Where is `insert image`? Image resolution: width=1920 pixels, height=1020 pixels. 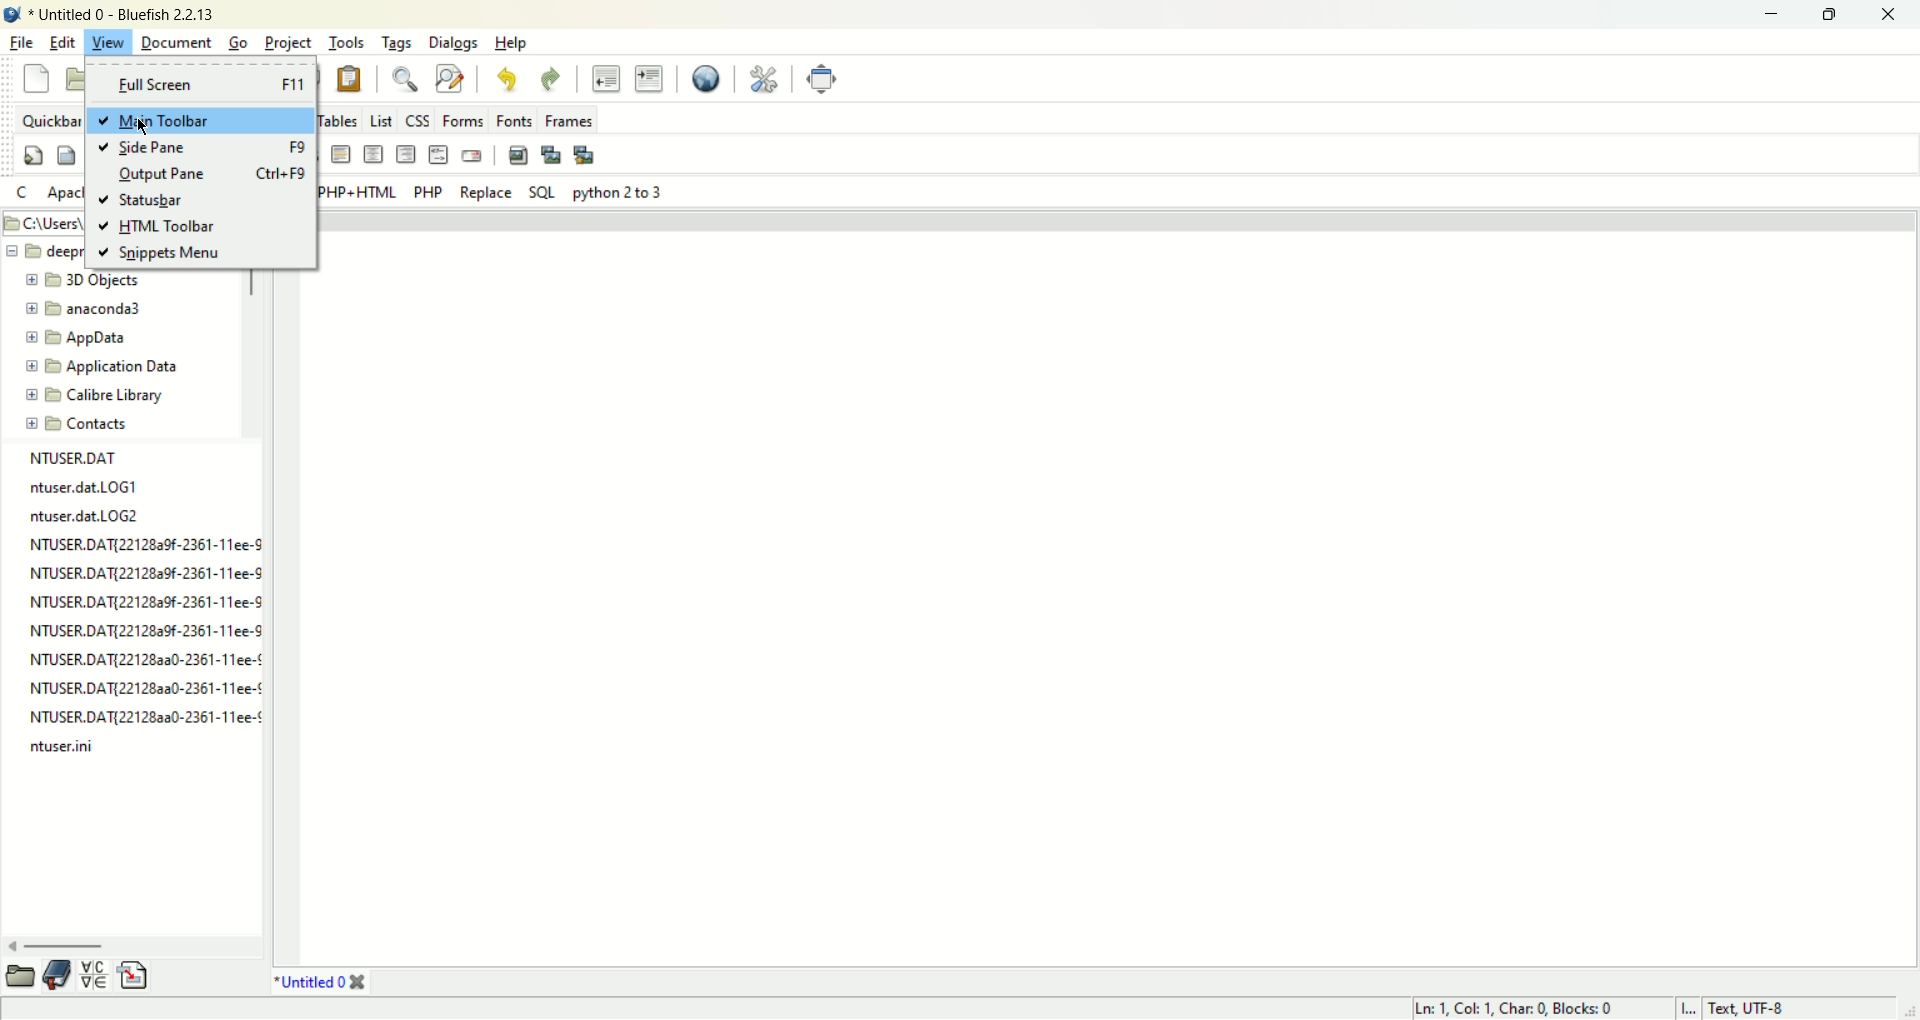
insert image is located at coordinates (518, 155).